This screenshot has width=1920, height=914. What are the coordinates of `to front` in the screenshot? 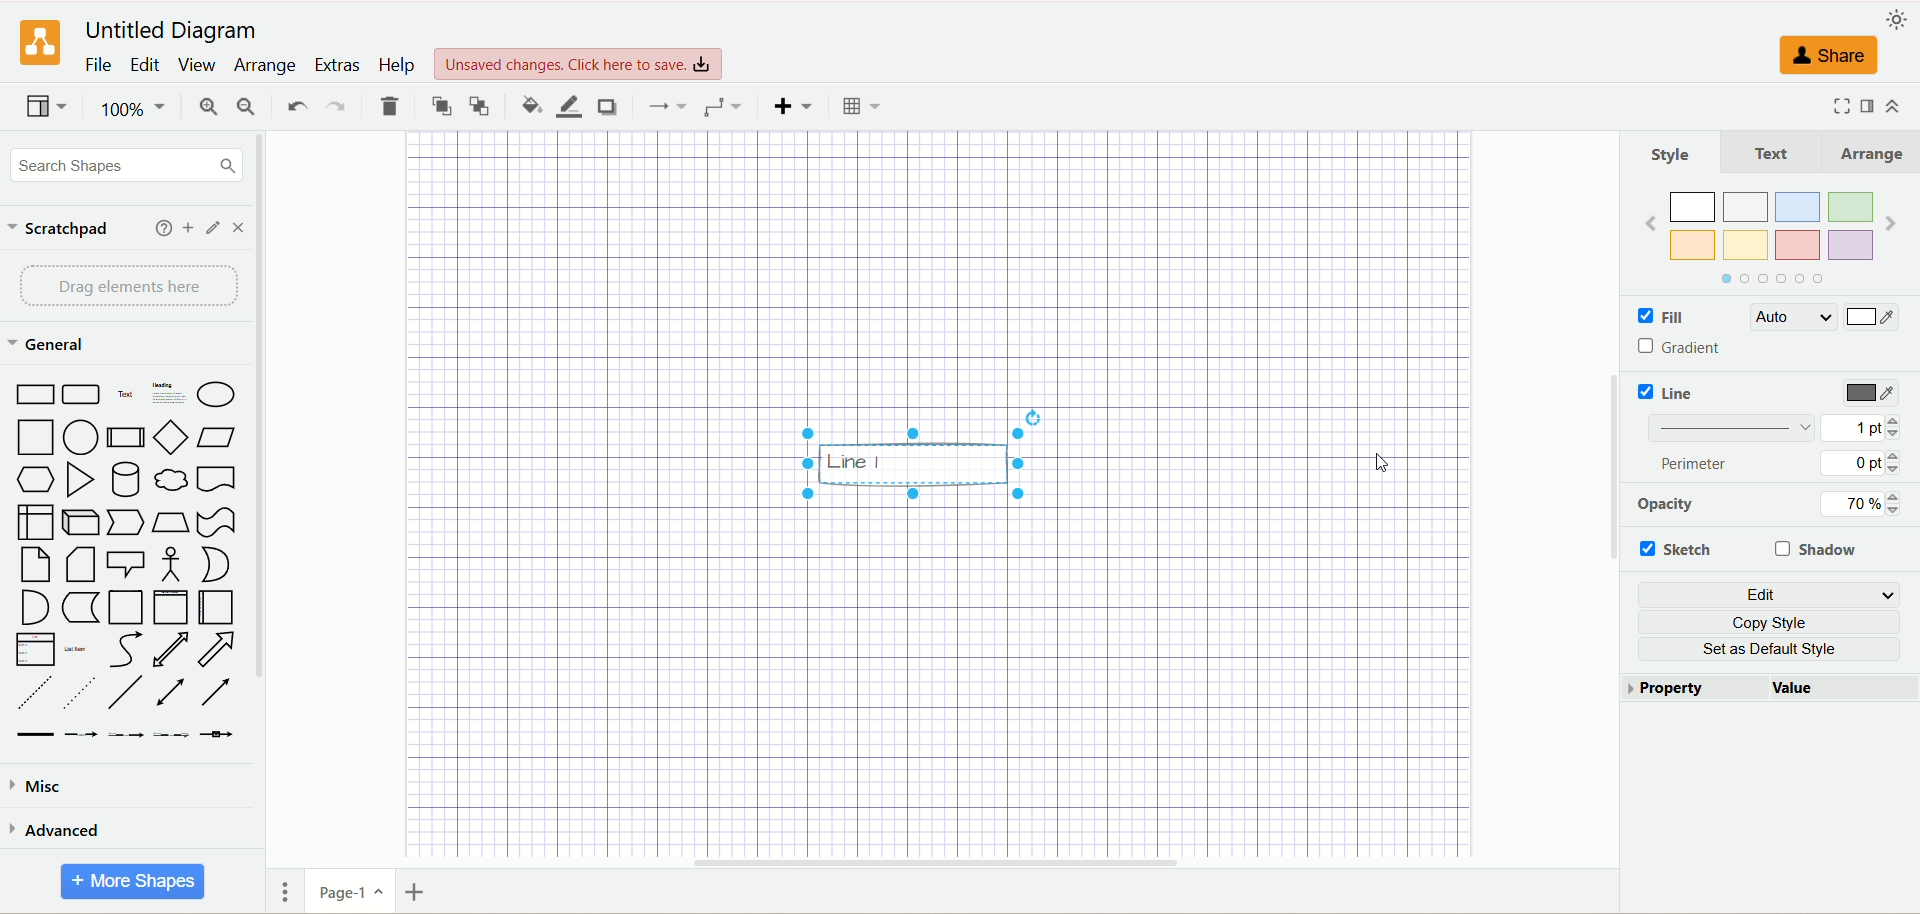 It's located at (439, 105).